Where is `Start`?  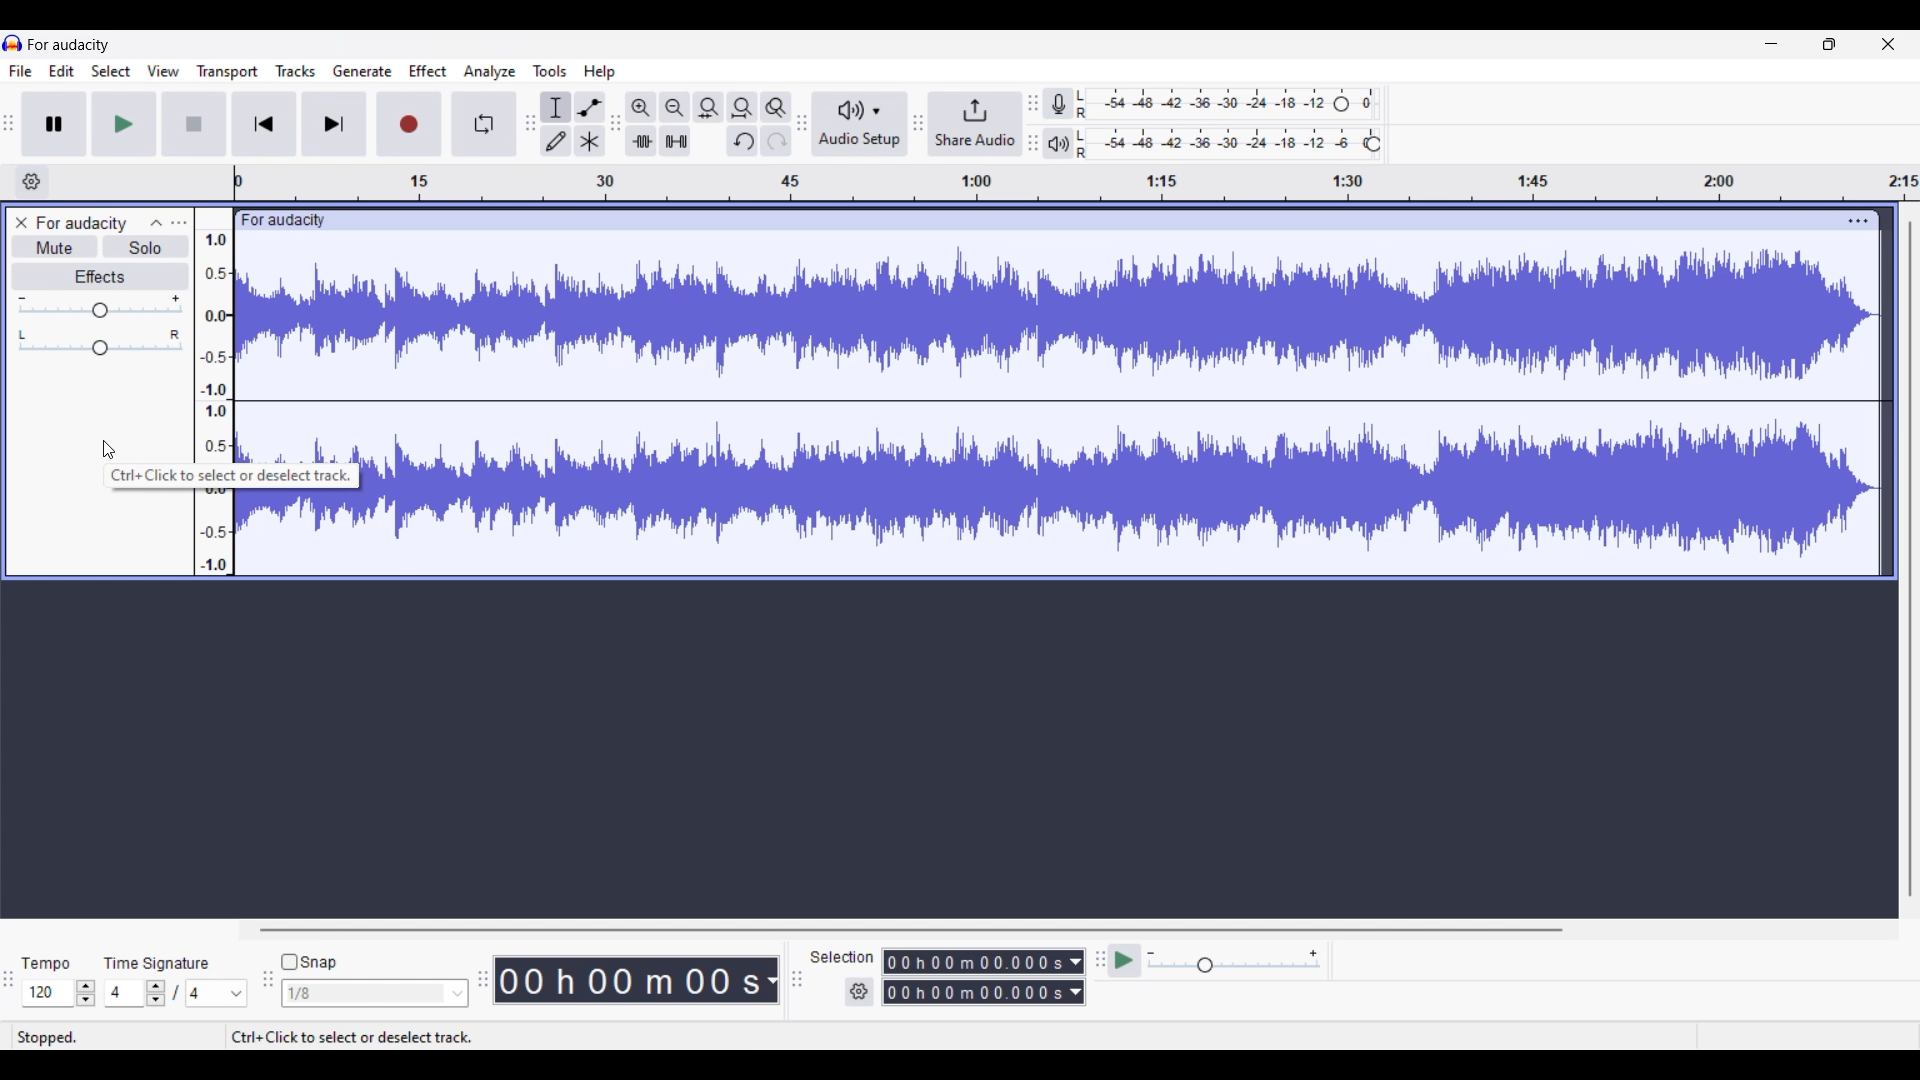
Start is located at coordinates (195, 124).